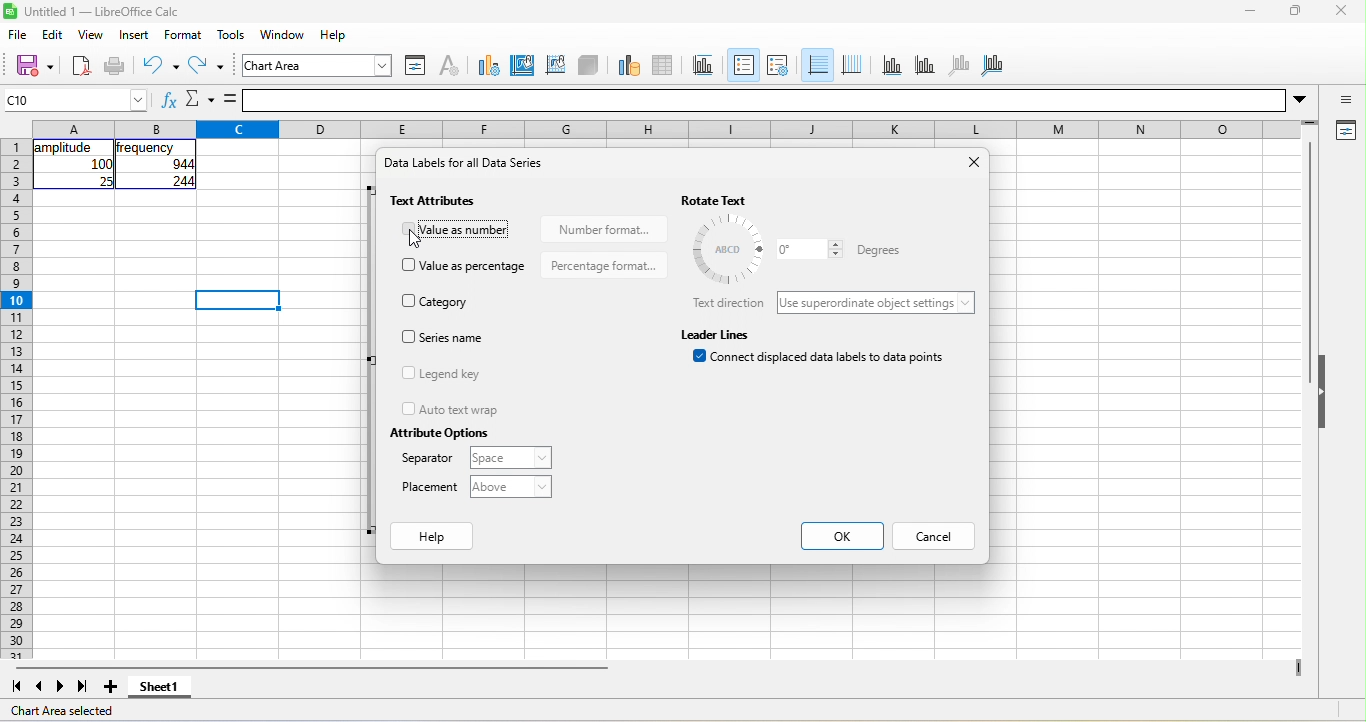 This screenshot has width=1366, height=722. Describe the element at coordinates (852, 65) in the screenshot. I see `vertical grids` at that location.